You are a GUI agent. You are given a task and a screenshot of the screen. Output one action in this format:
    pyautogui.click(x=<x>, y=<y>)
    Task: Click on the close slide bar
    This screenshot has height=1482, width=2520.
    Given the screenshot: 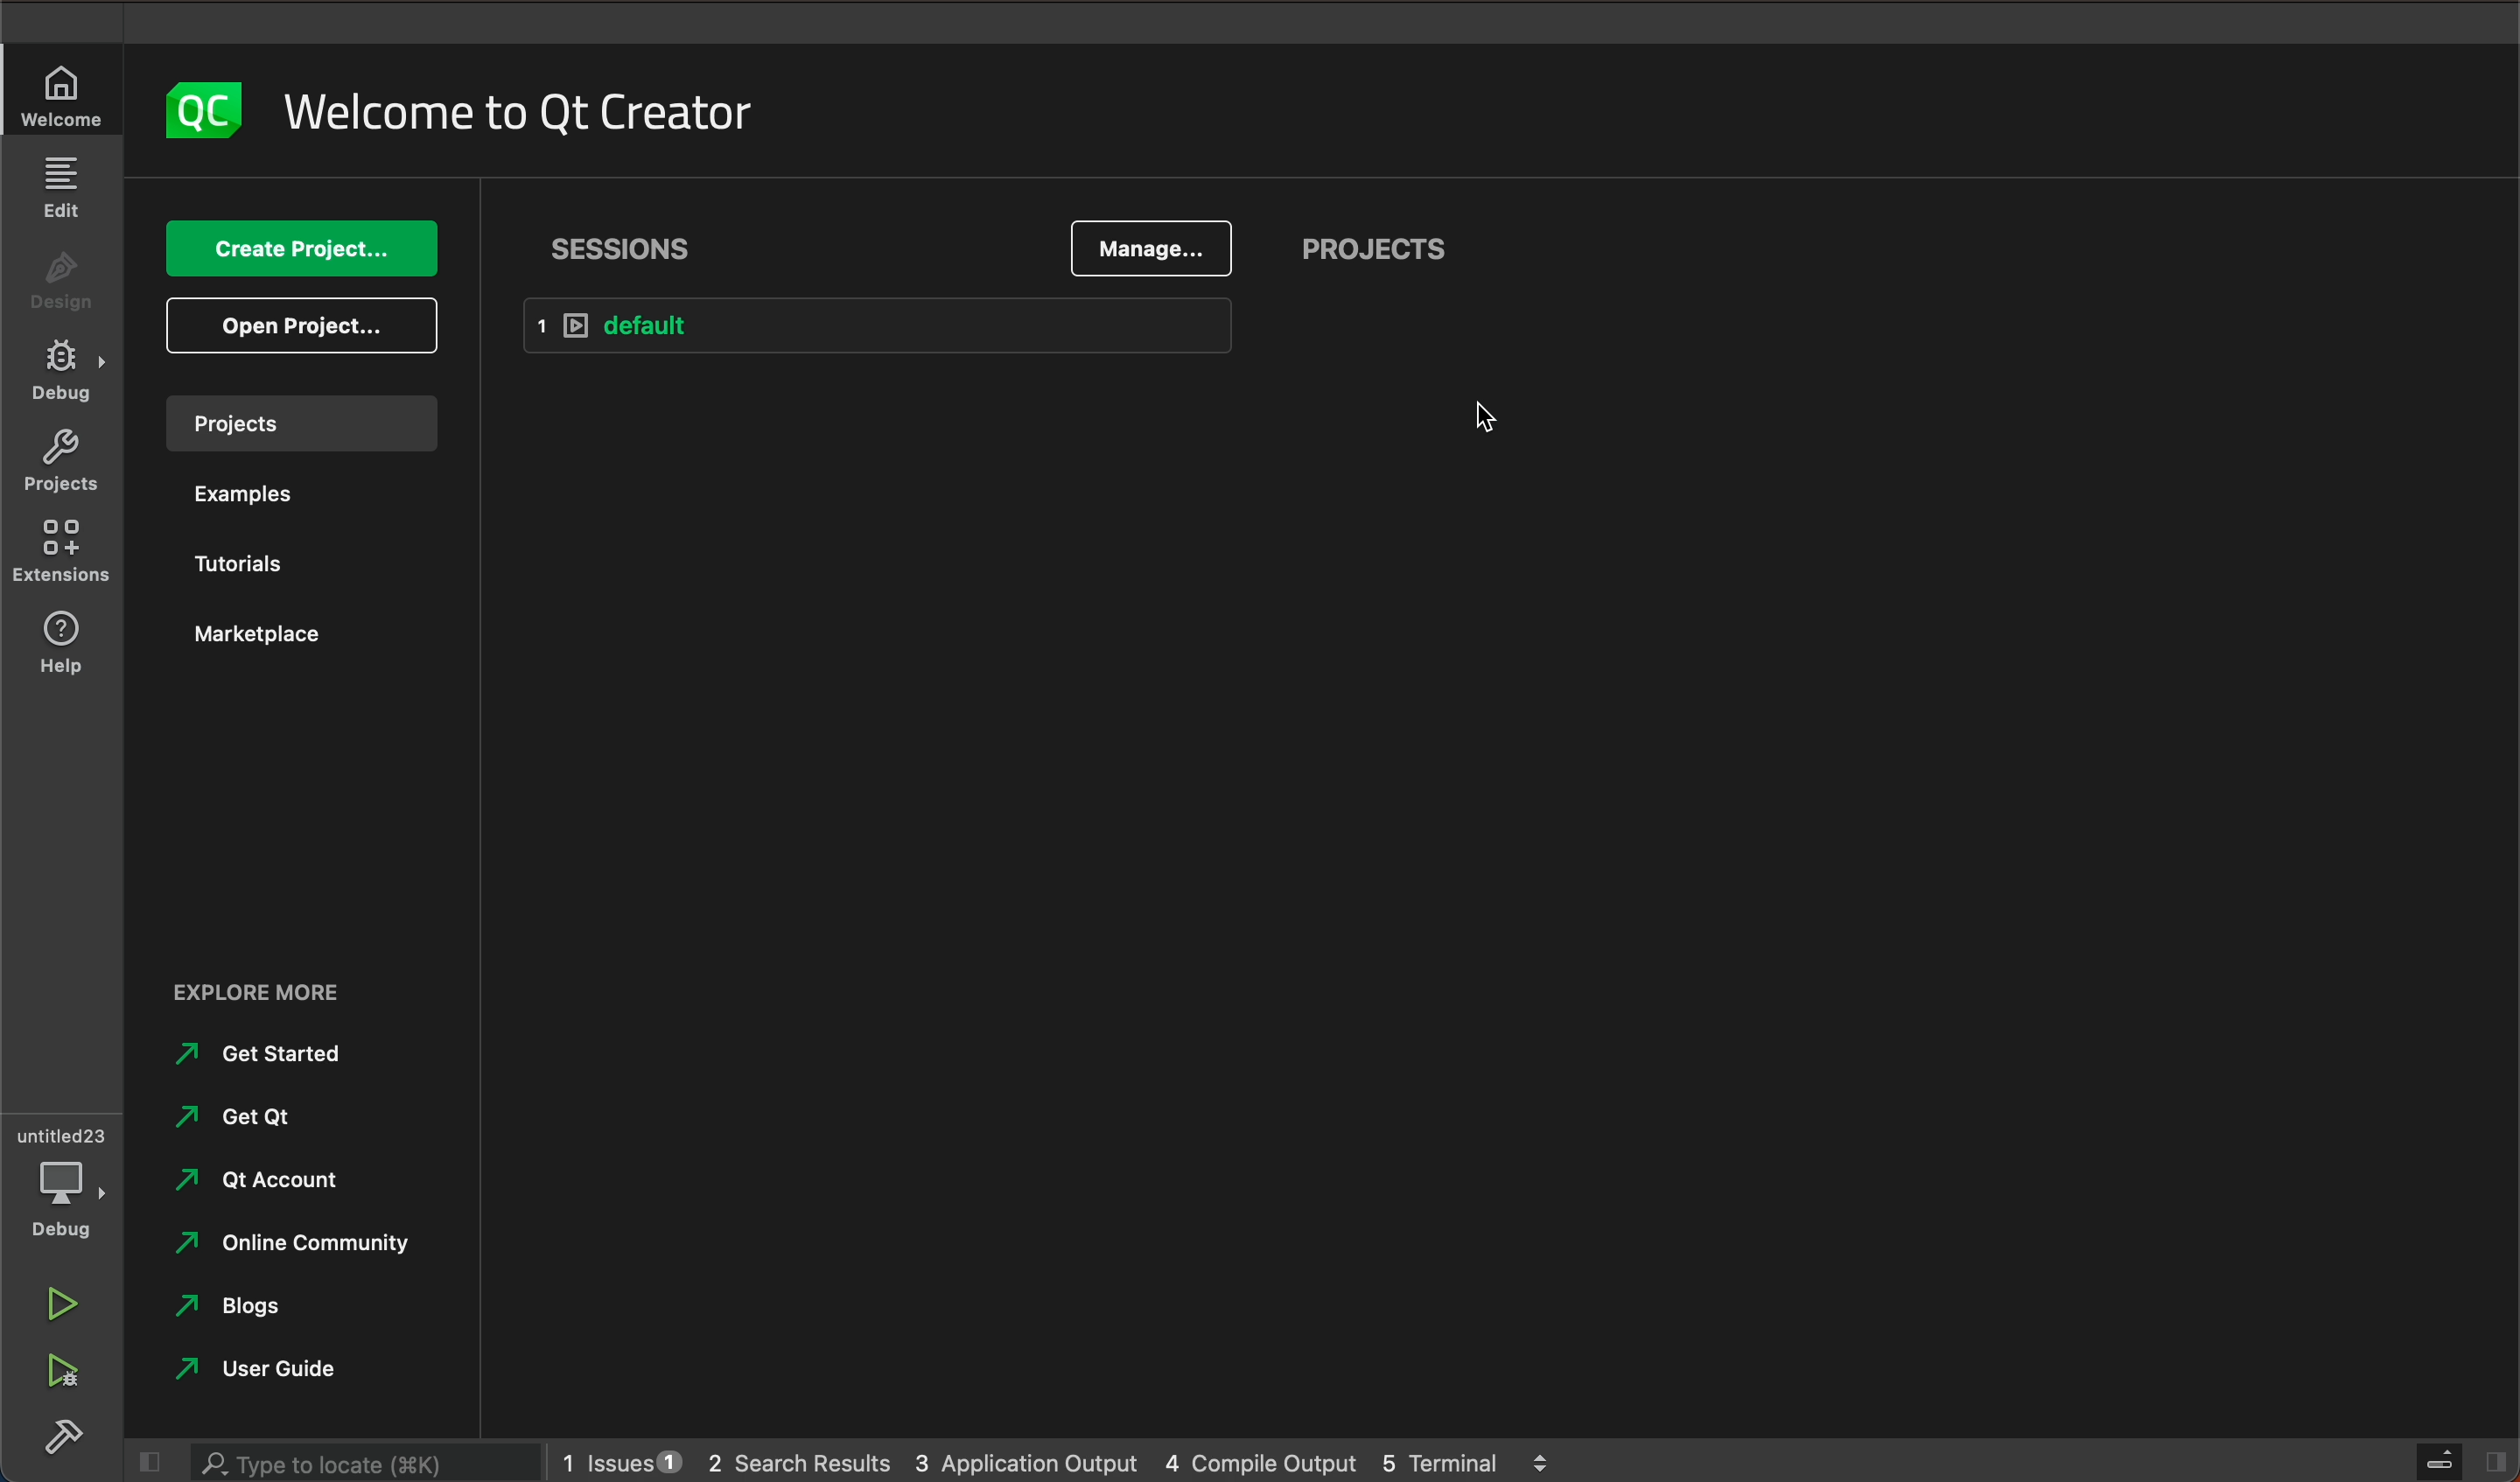 What is the action you would take?
    pyautogui.click(x=2451, y=1461)
    